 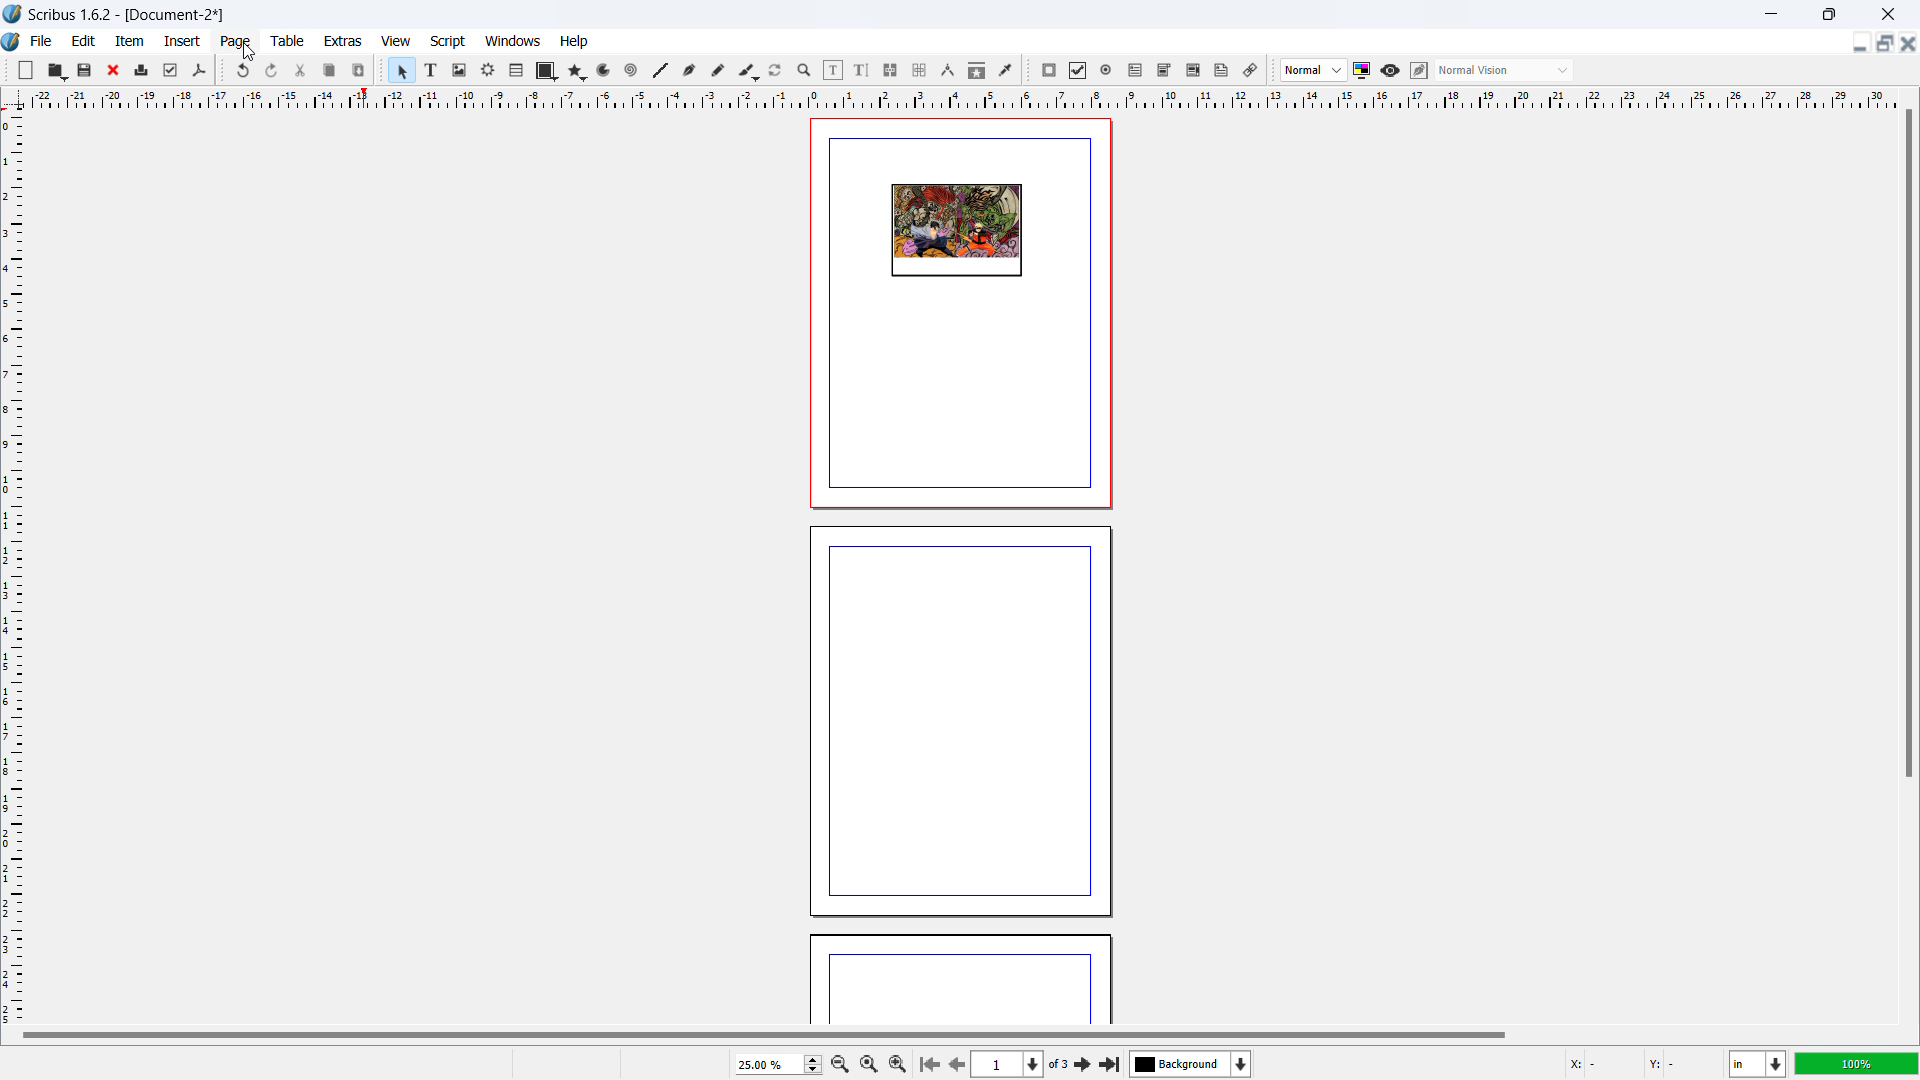 What do you see at coordinates (689, 71) in the screenshot?
I see `bezier curve` at bounding box center [689, 71].